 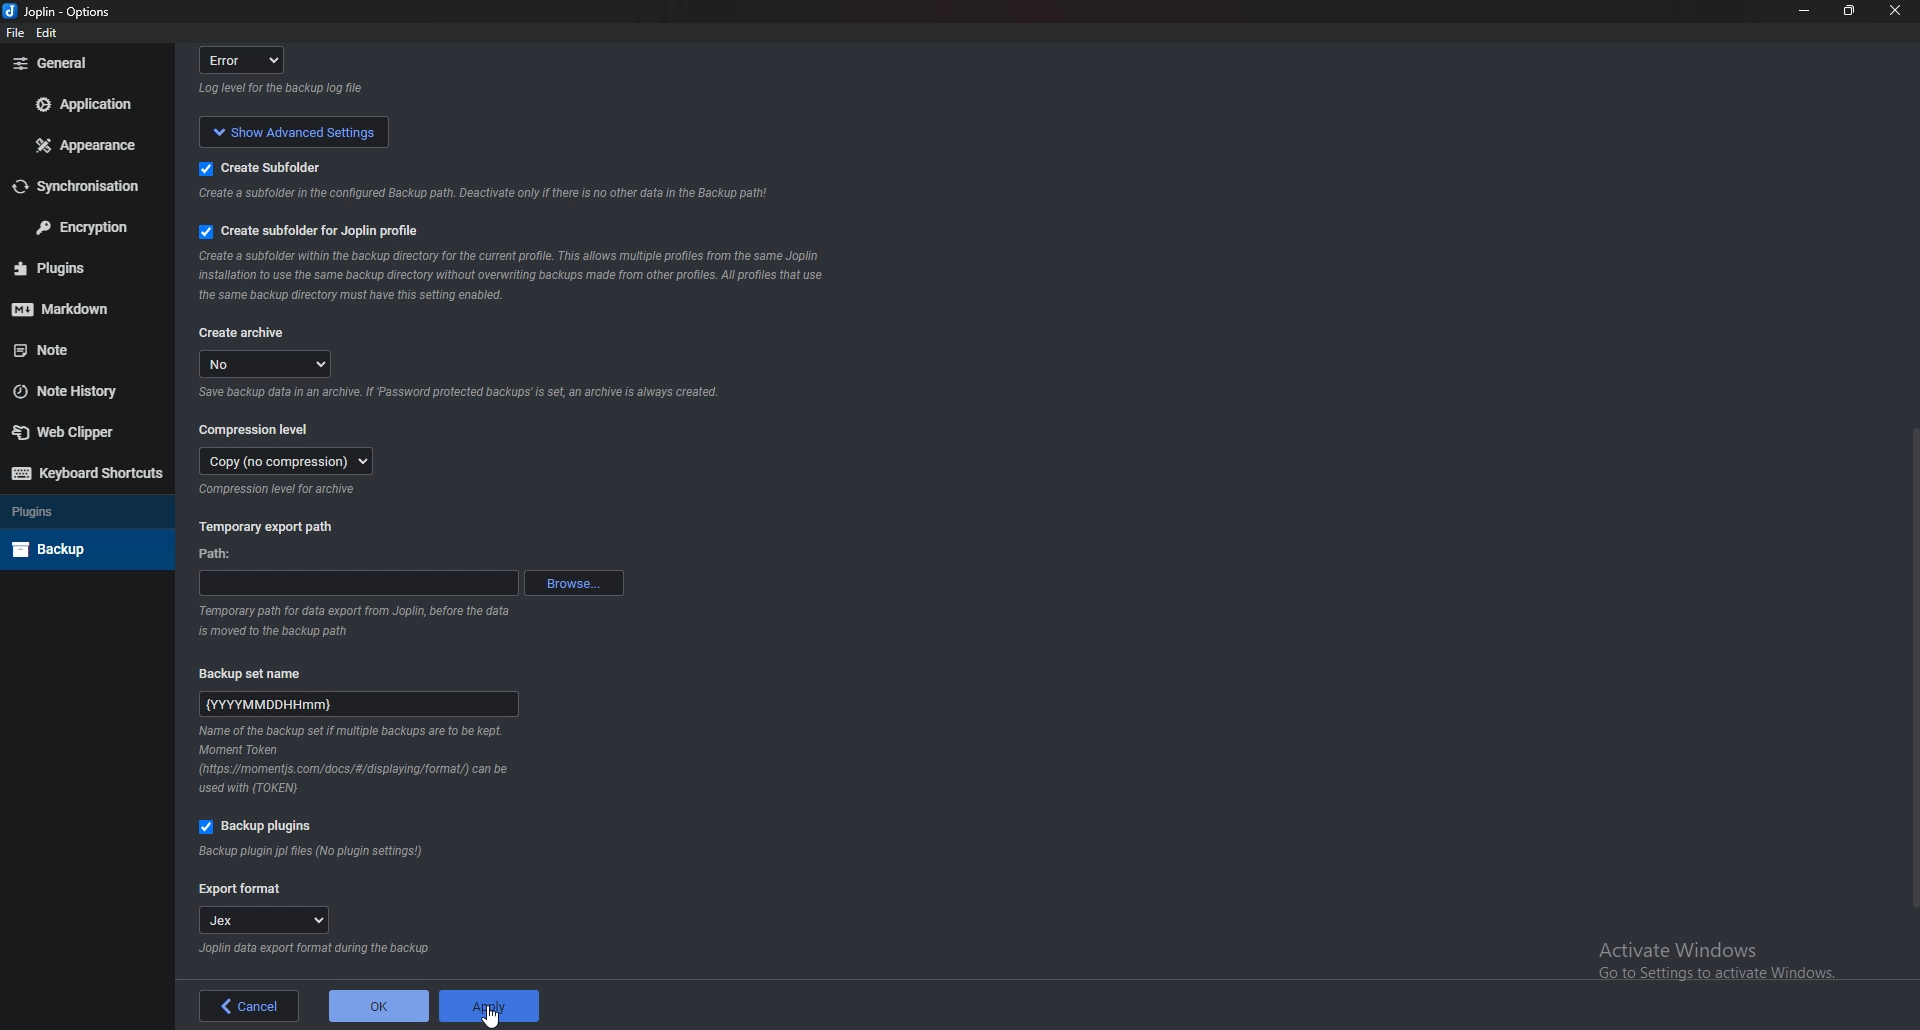 I want to click on Application, so click(x=88, y=104).